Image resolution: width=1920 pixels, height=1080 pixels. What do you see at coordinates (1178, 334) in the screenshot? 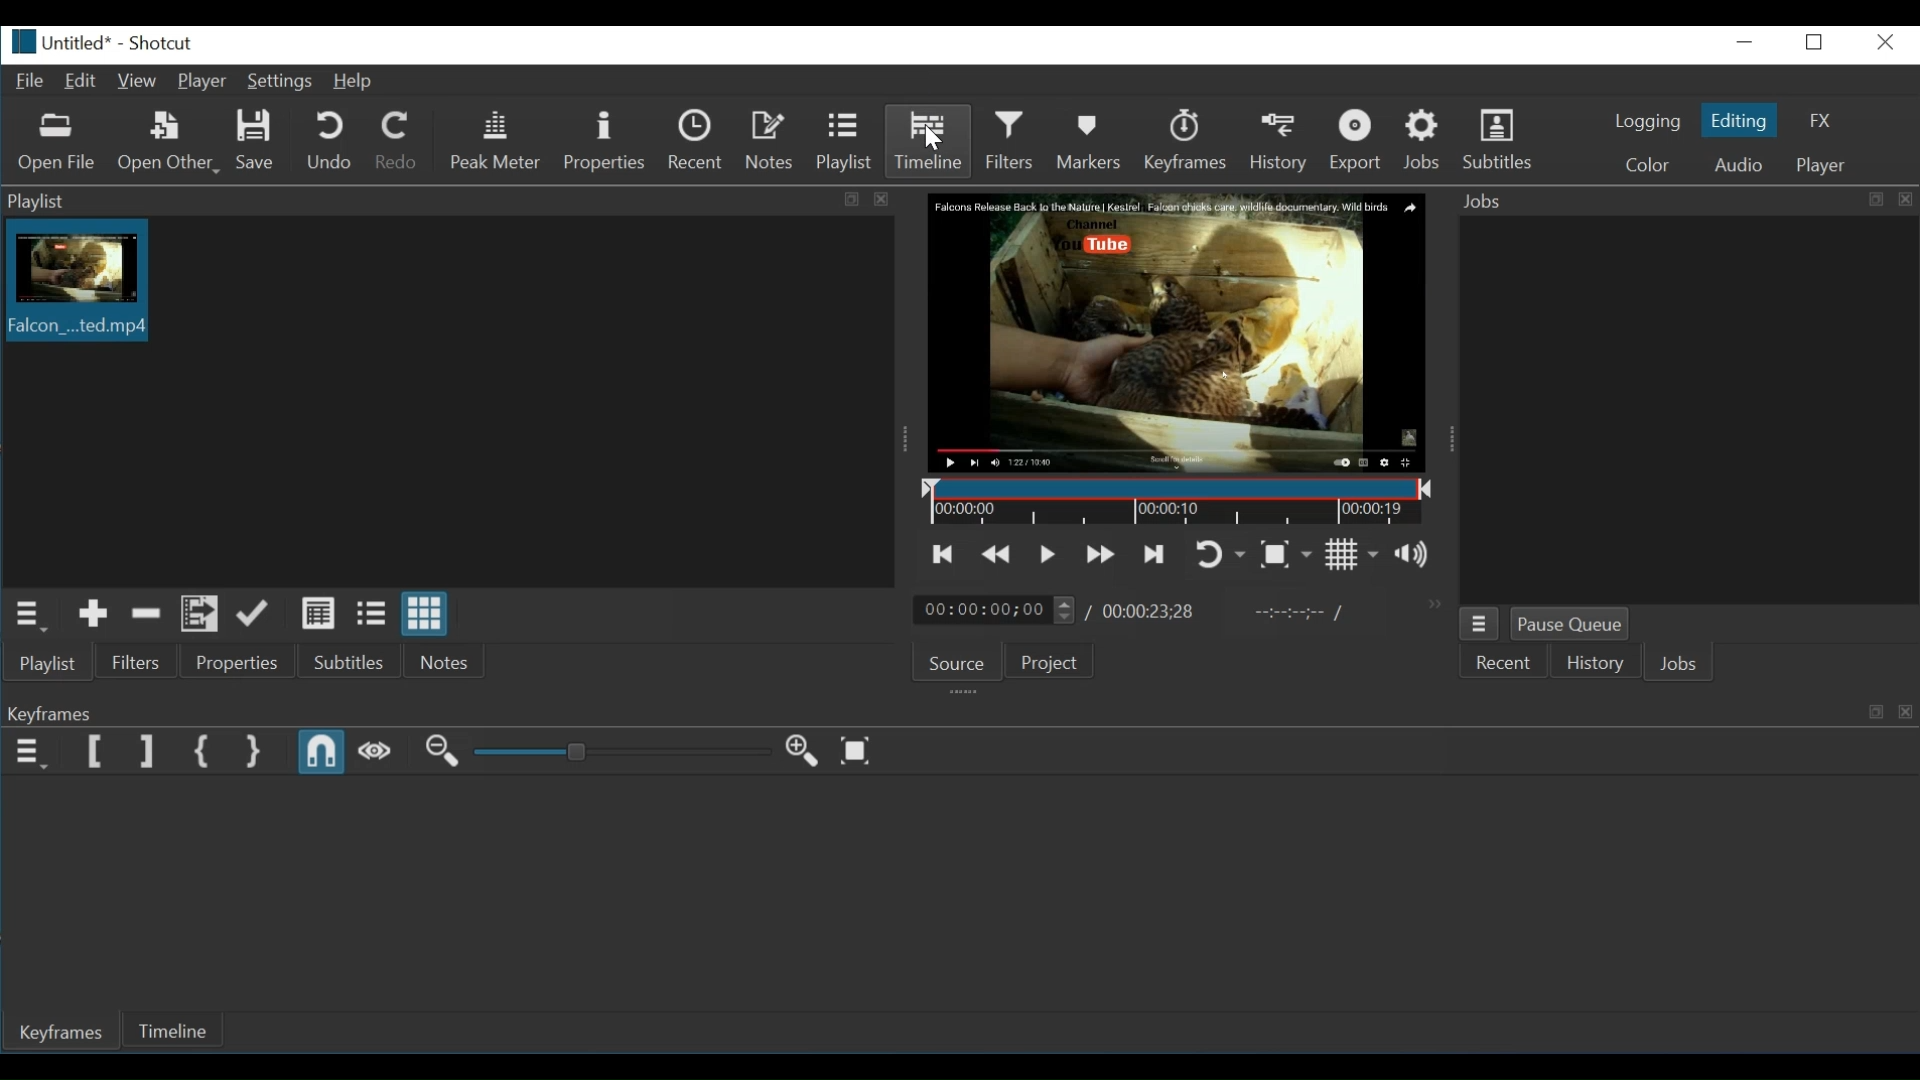
I see `Media Viewer` at bounding box center [1178, 334].